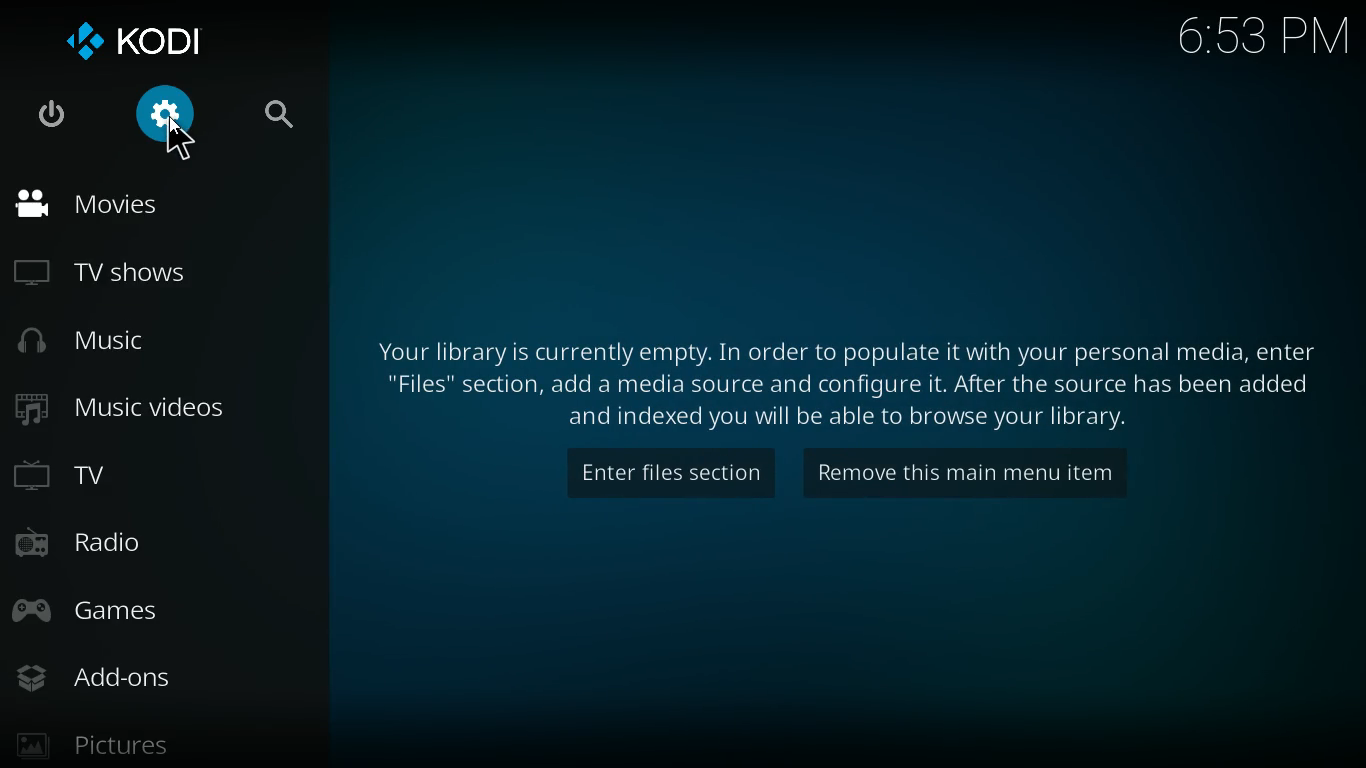  I want to click on settings, so click(170, 112).